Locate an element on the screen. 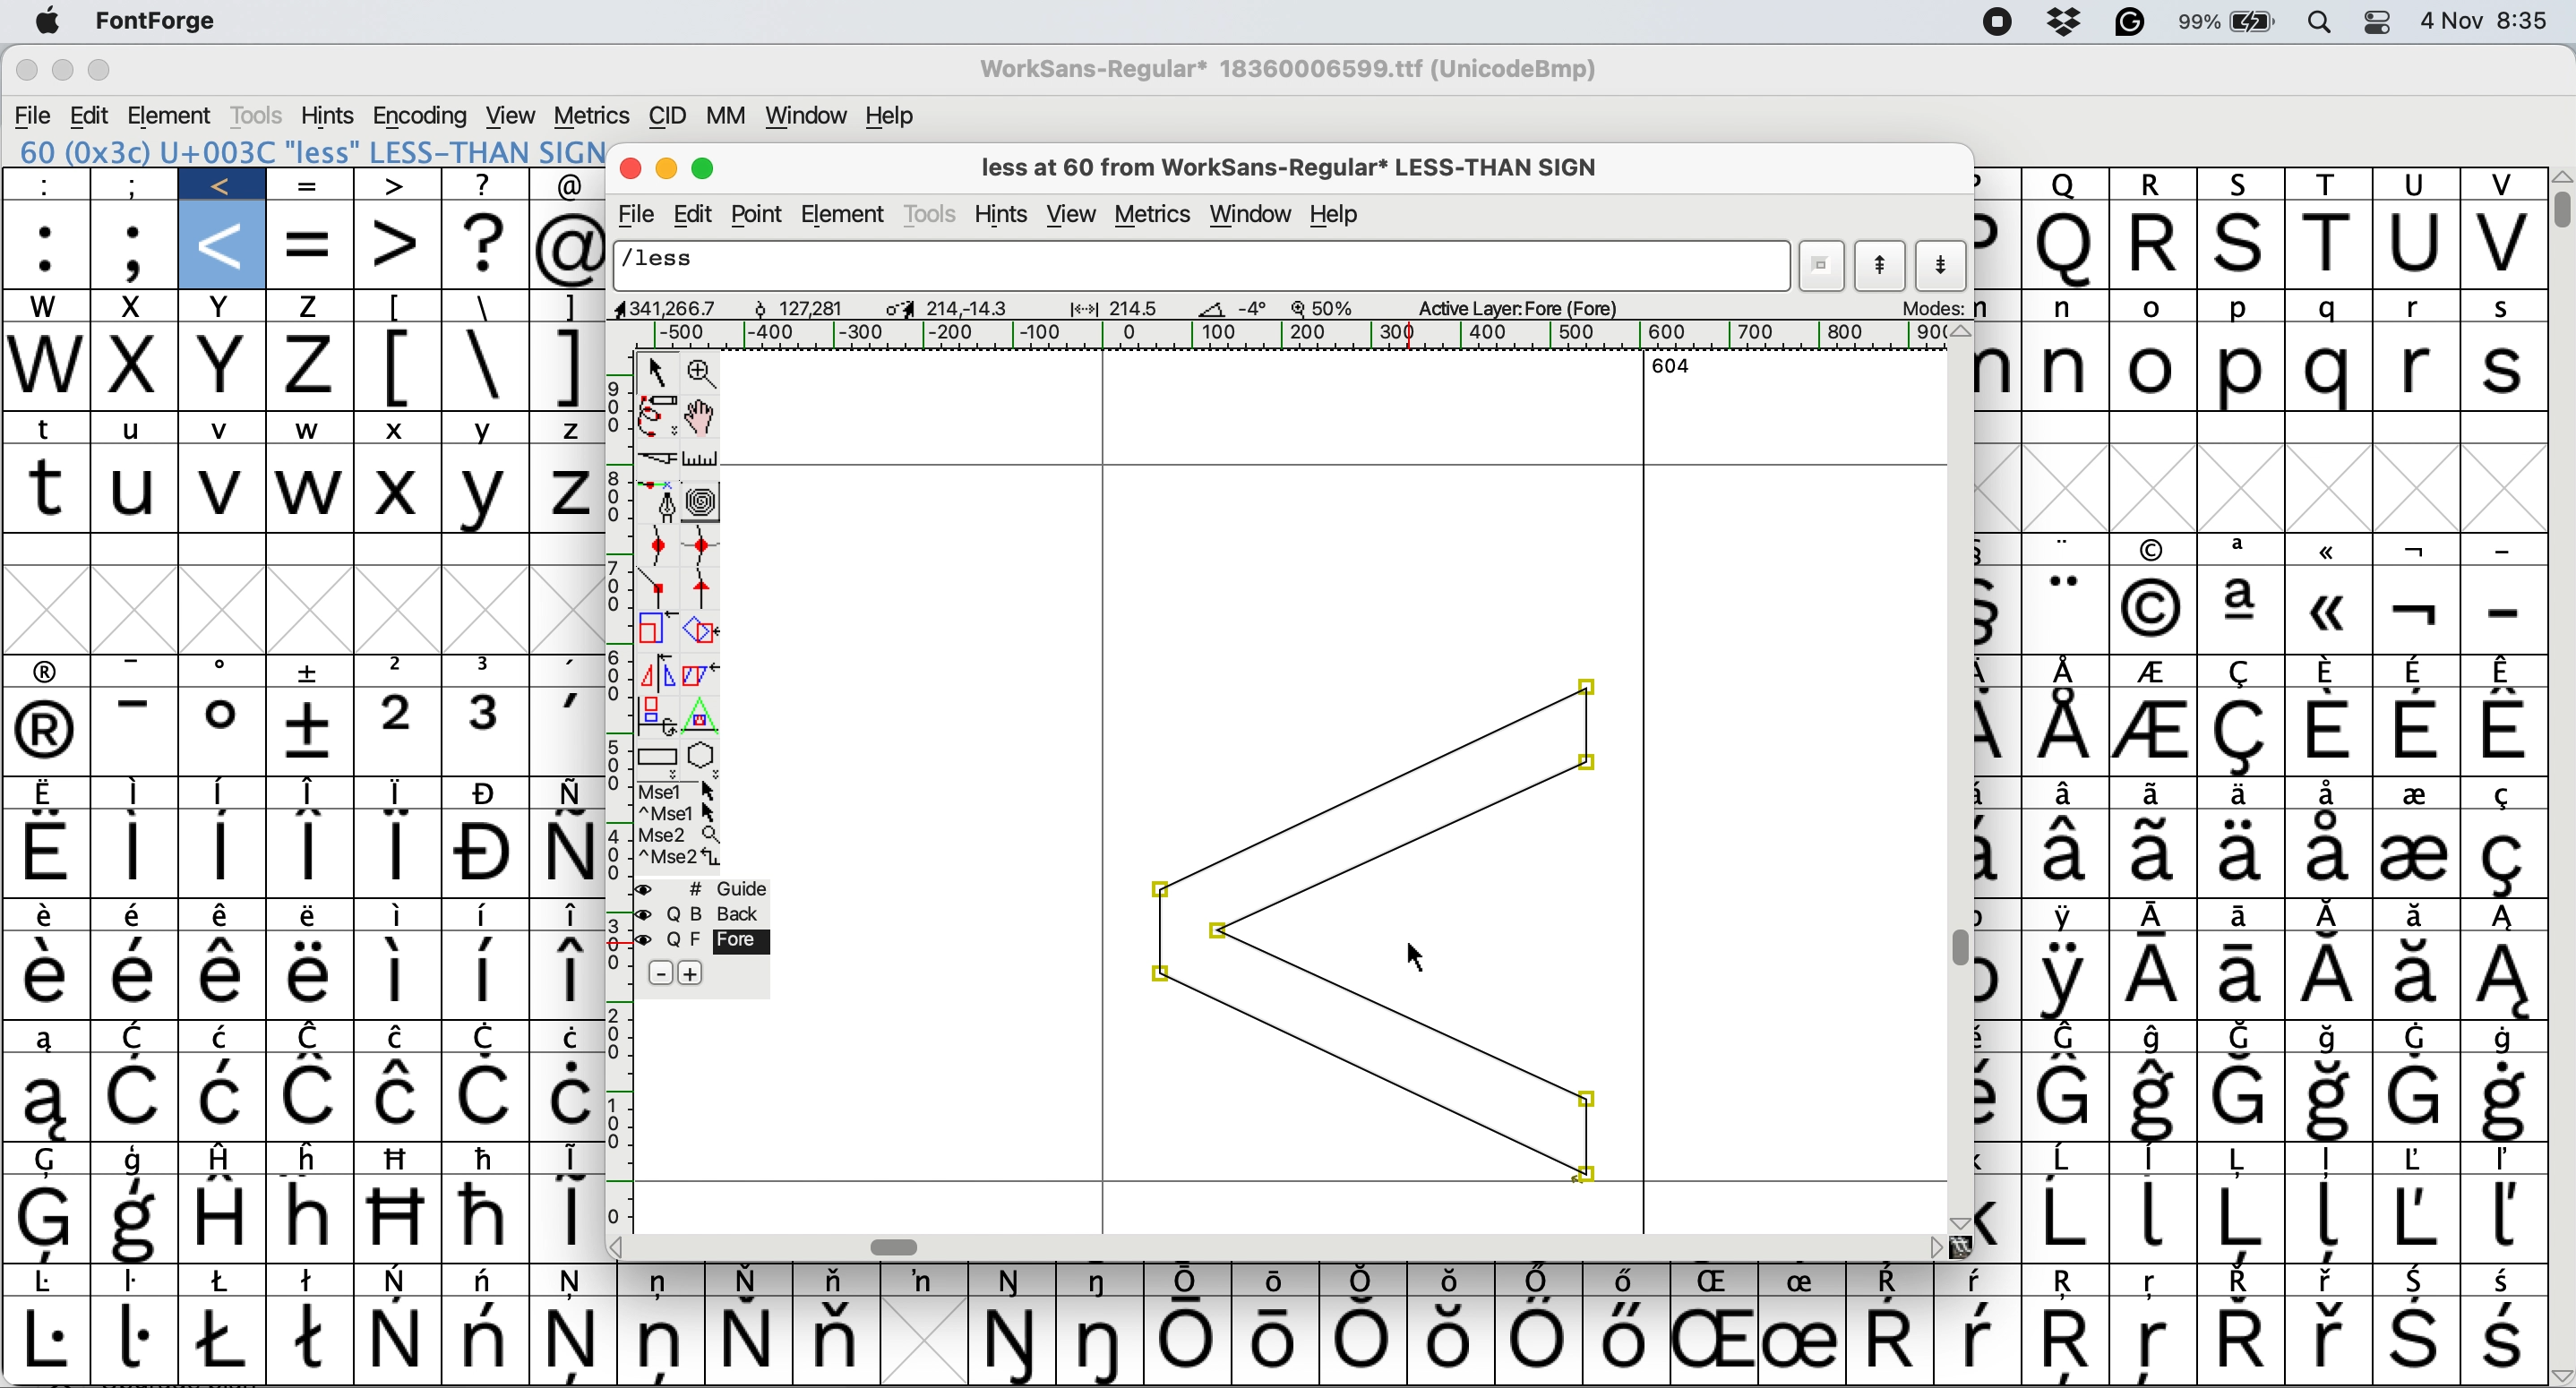 This screenshot has height=1388, width=2576. Symbol is located at coordinates (54, 978).